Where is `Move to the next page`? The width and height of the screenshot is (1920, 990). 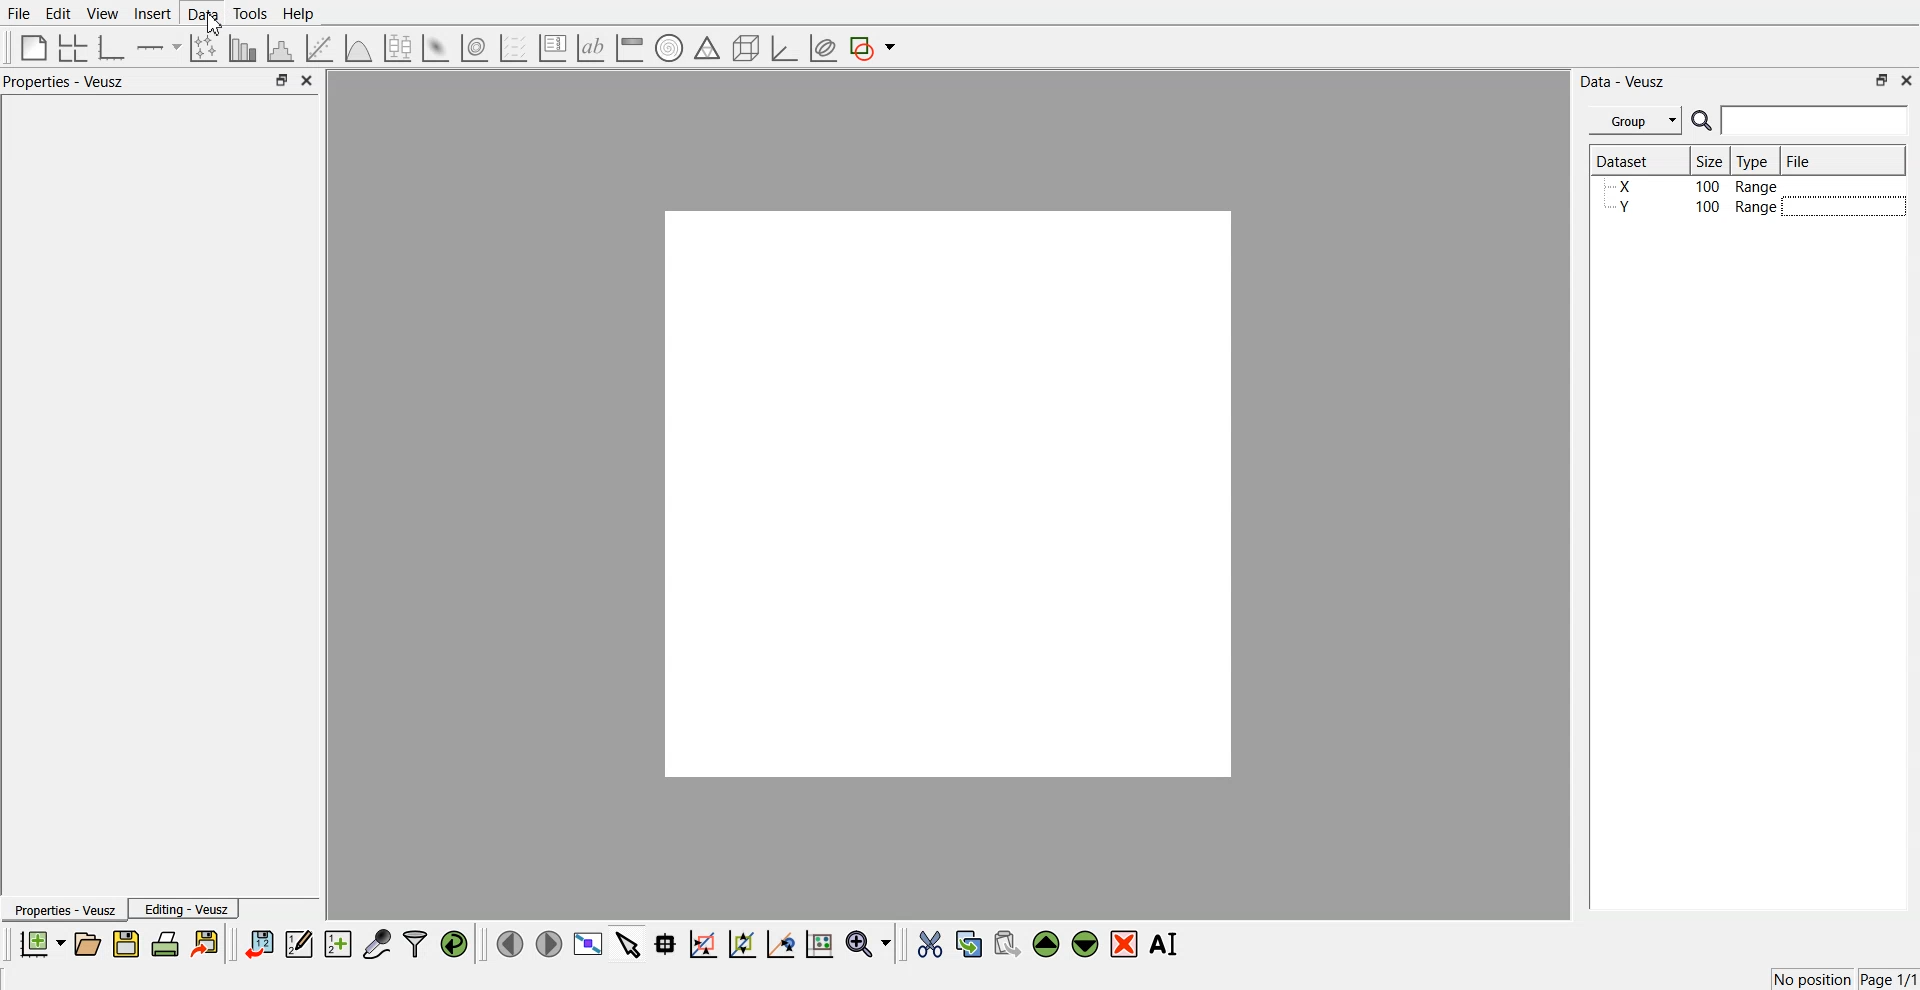
Move to the next page is located at coordinates (549, 942).